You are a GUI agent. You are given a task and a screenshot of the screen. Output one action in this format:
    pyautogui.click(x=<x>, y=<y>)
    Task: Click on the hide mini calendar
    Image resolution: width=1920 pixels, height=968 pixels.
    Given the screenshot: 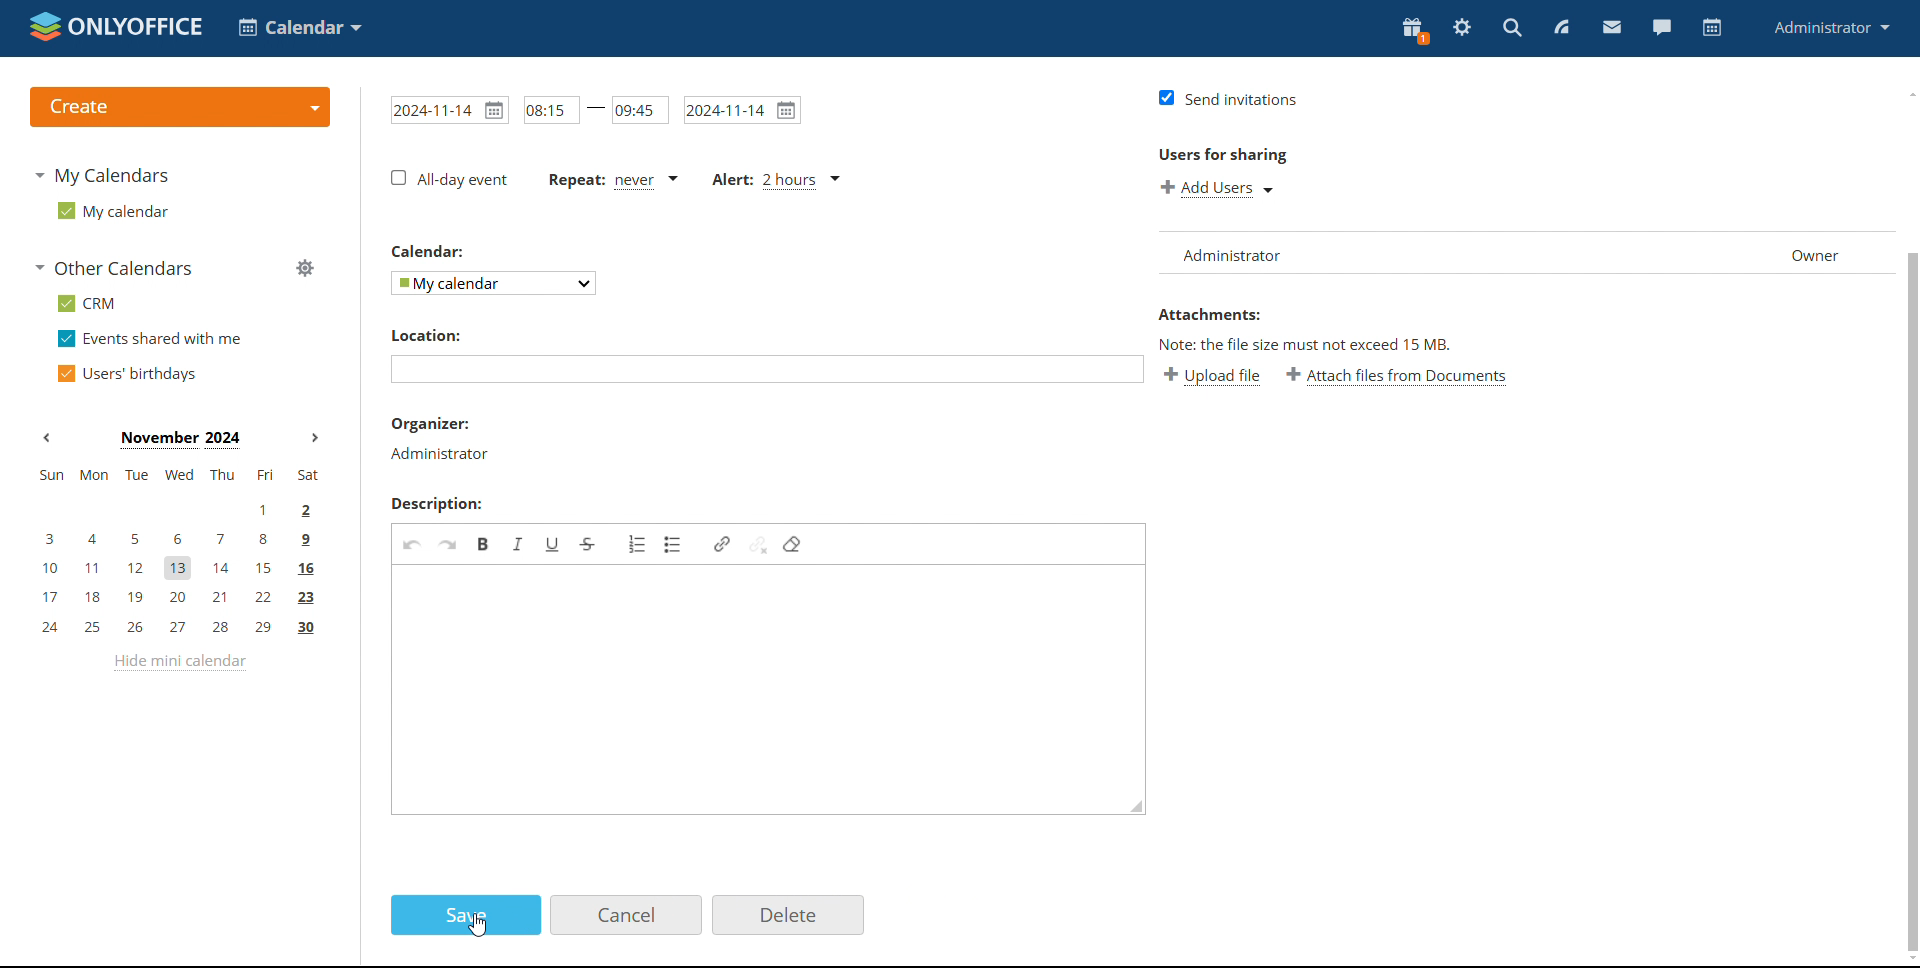 What is the action you would take?
    pyautogui.click(x=177, y=662)
    